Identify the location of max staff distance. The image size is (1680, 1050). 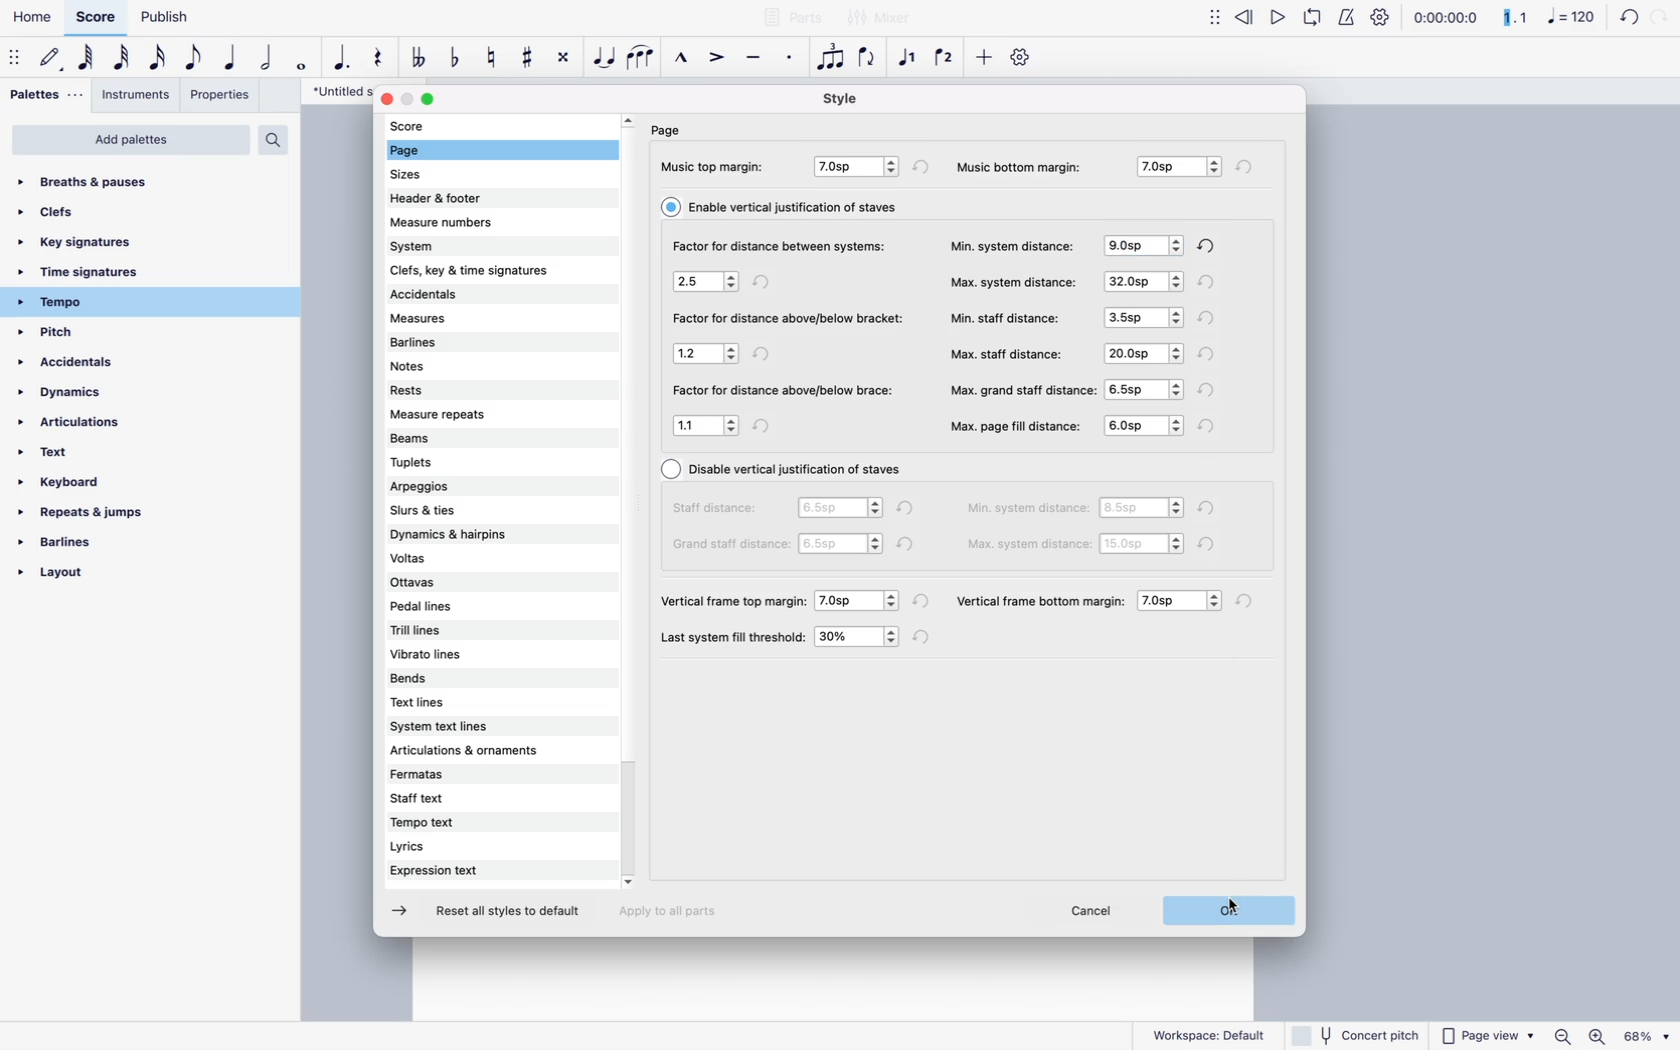
(1008, 353).